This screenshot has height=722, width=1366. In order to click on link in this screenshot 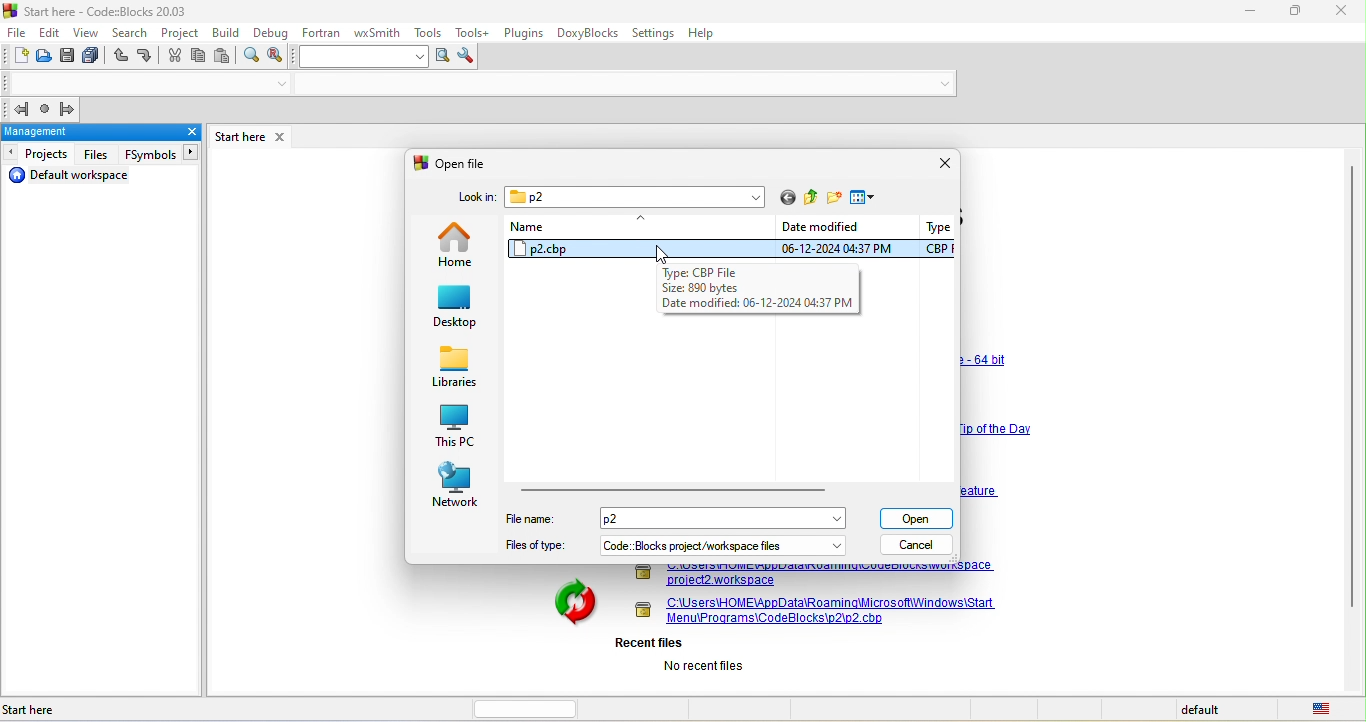, I will do `click(987, 360)`.